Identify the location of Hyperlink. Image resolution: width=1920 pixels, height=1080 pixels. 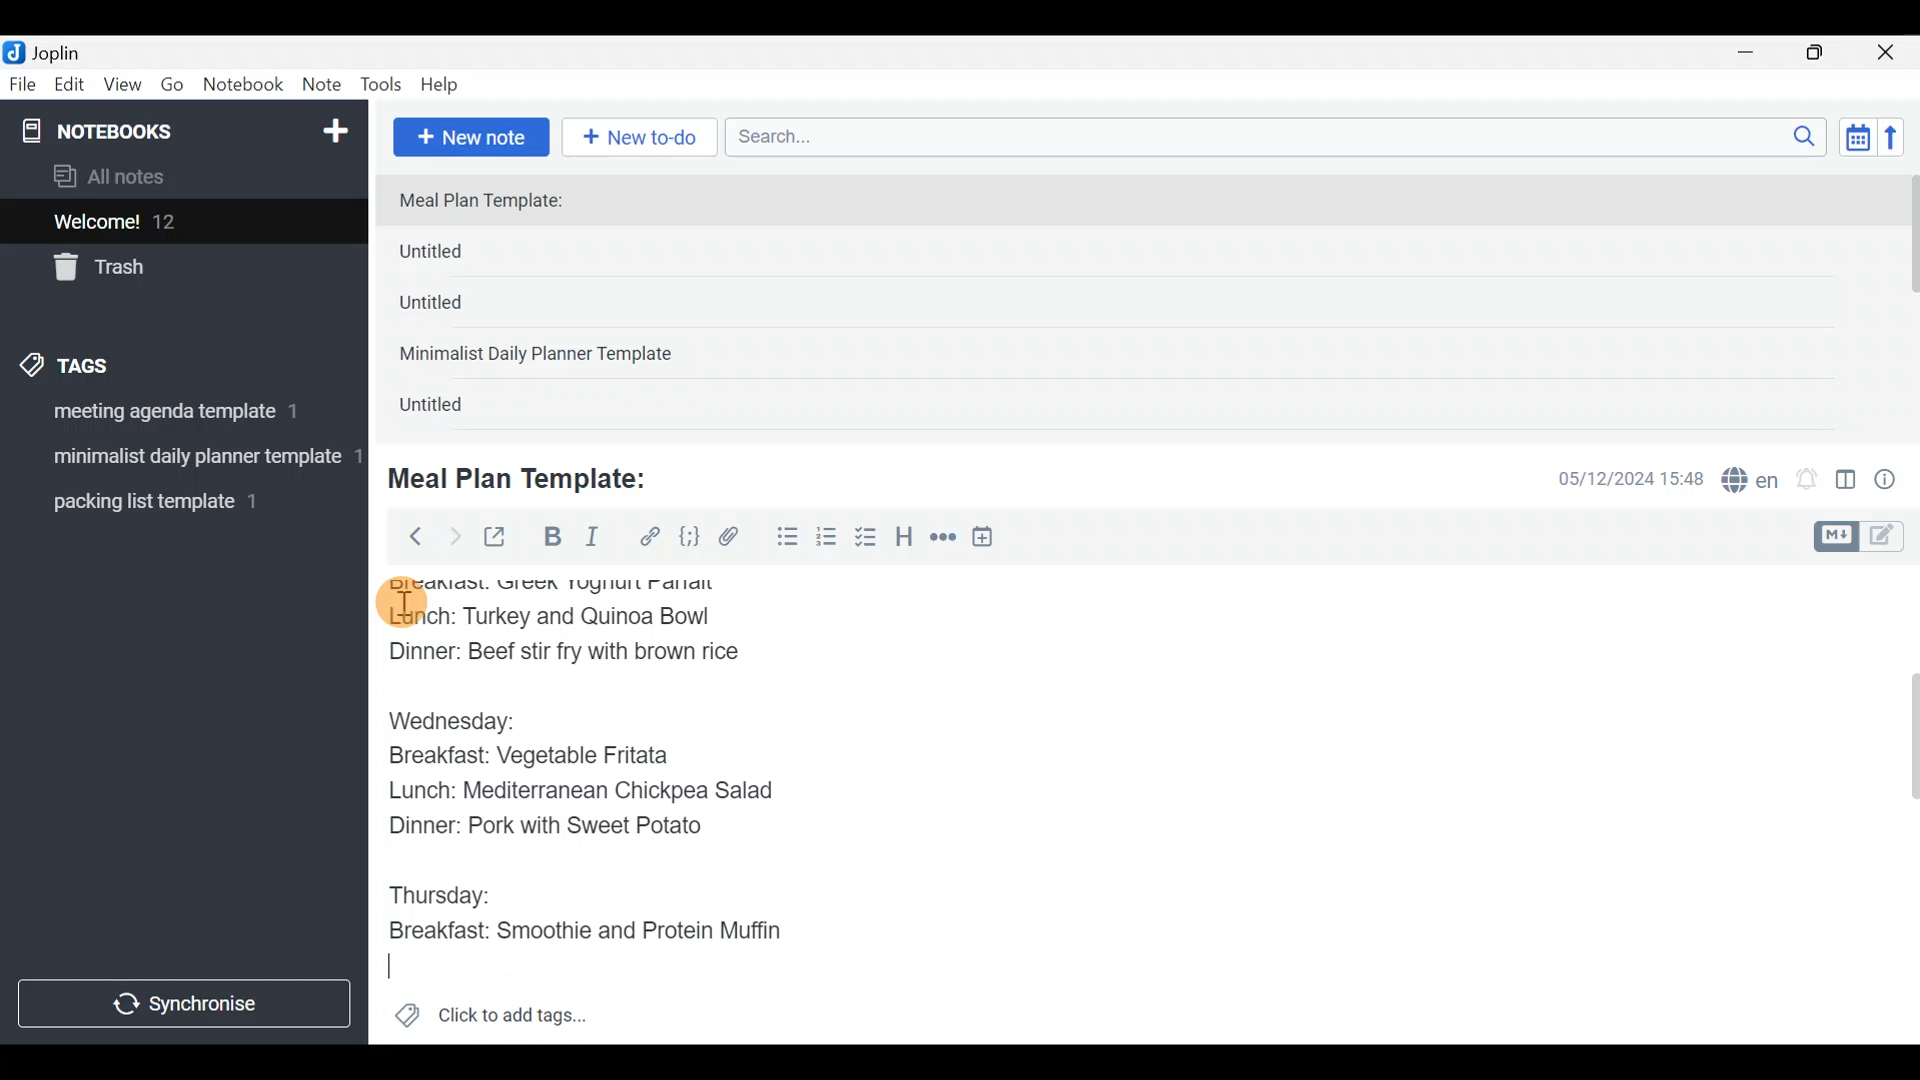
(650, 537).